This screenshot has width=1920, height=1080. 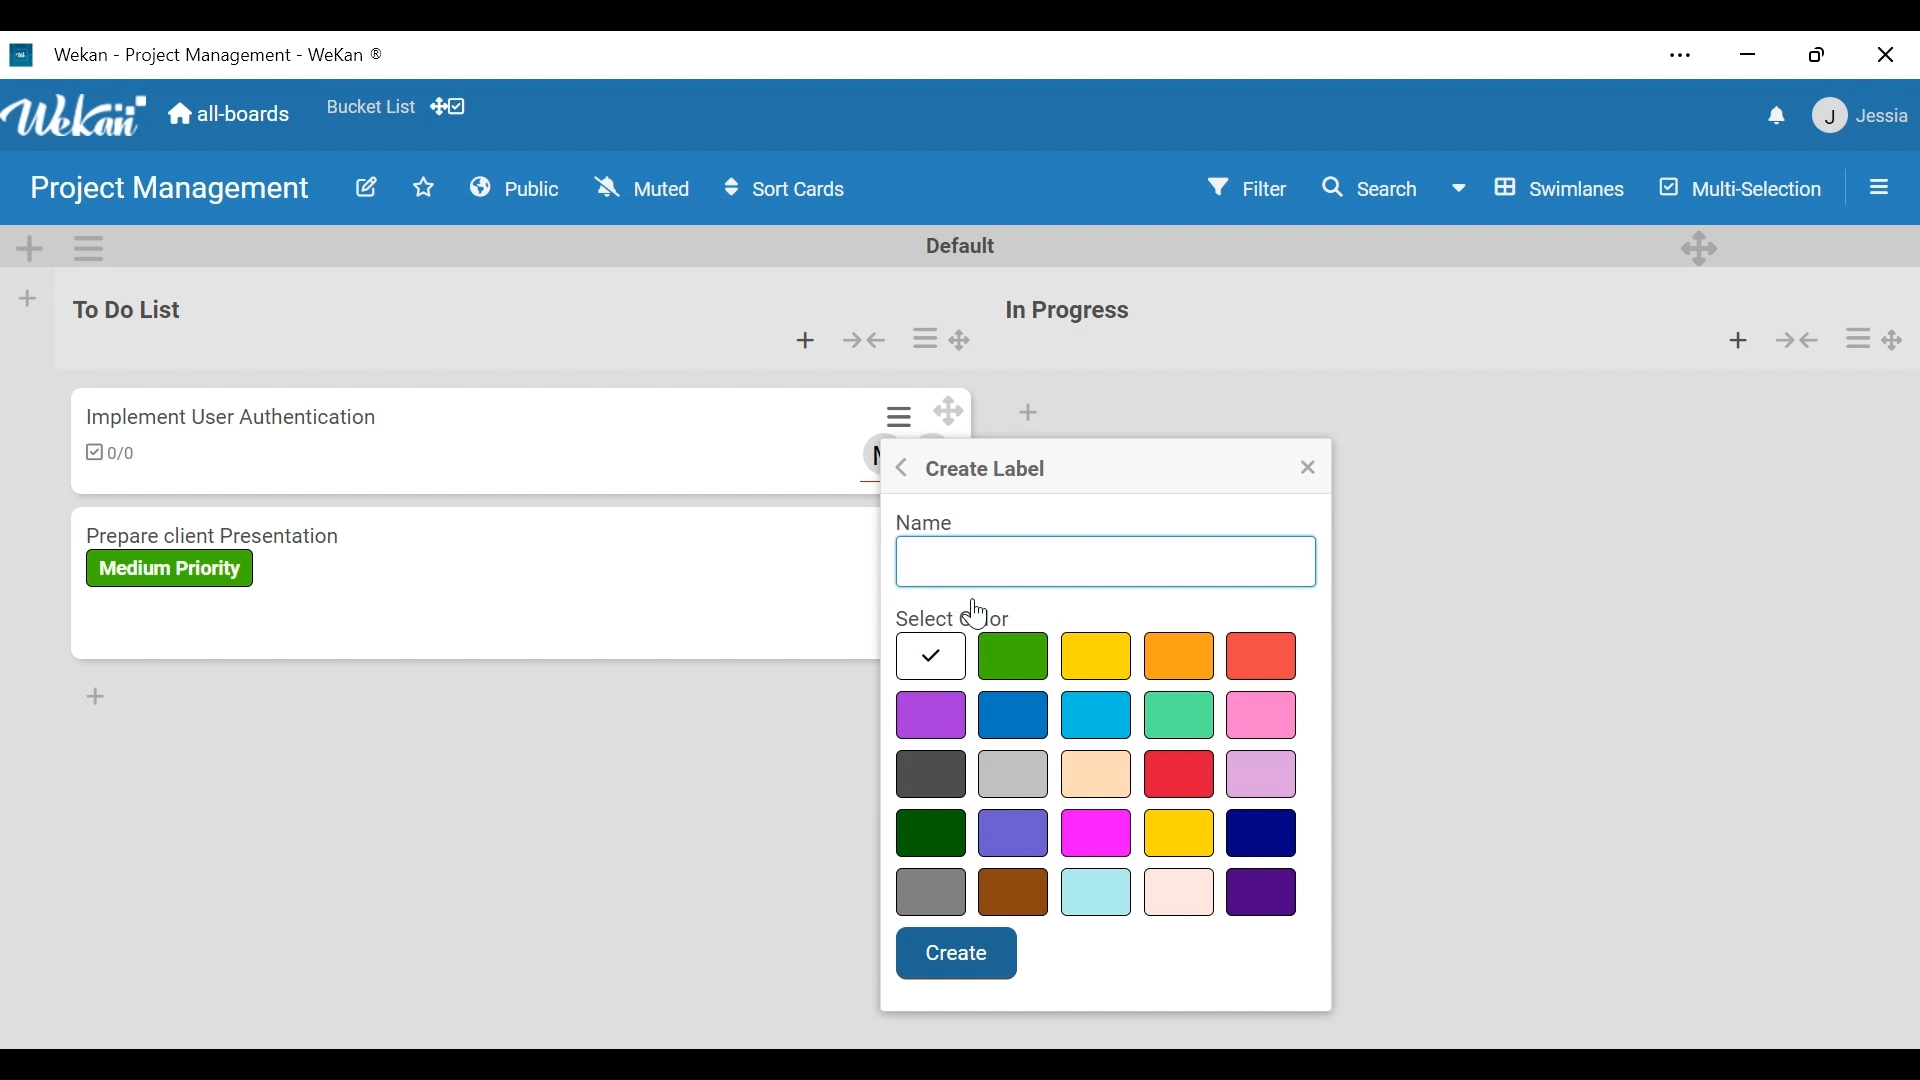 I want to click on Member Settings, so click(x=1861, y=115).